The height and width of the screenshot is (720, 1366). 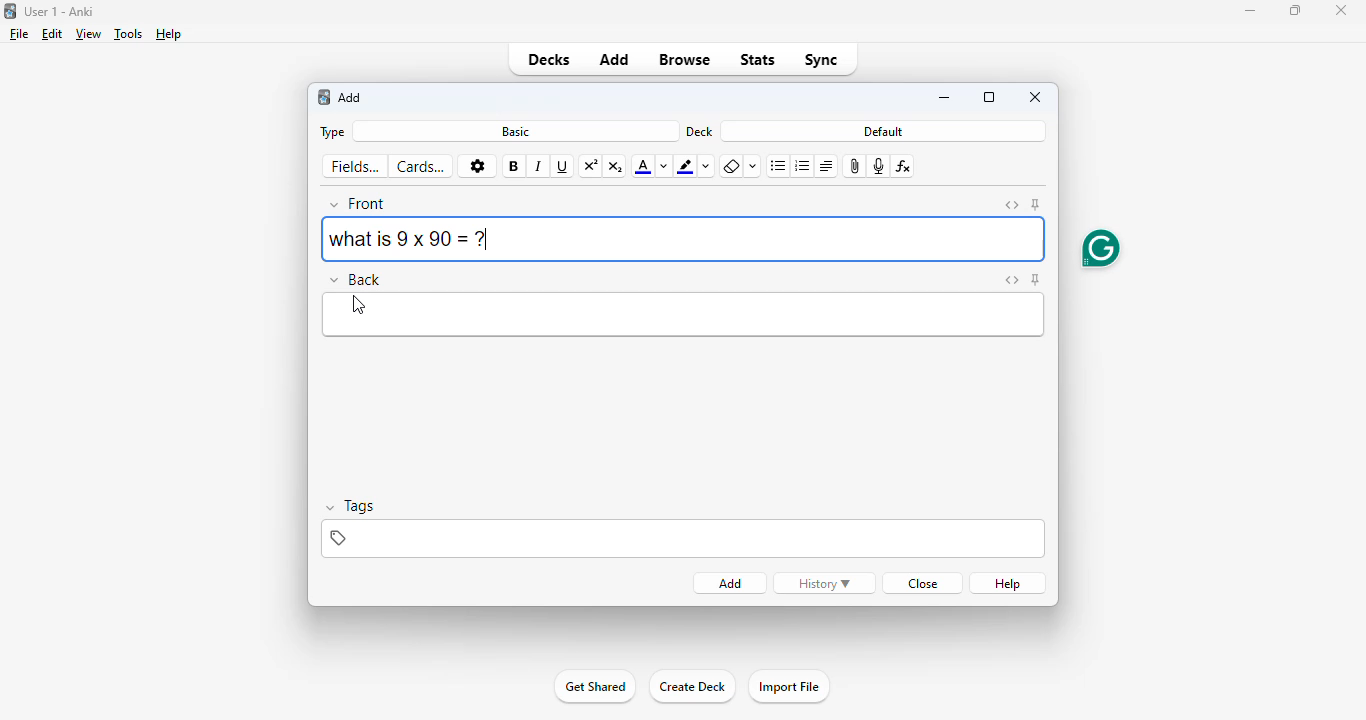 I want to click on change color, so click(x=664, y=166).